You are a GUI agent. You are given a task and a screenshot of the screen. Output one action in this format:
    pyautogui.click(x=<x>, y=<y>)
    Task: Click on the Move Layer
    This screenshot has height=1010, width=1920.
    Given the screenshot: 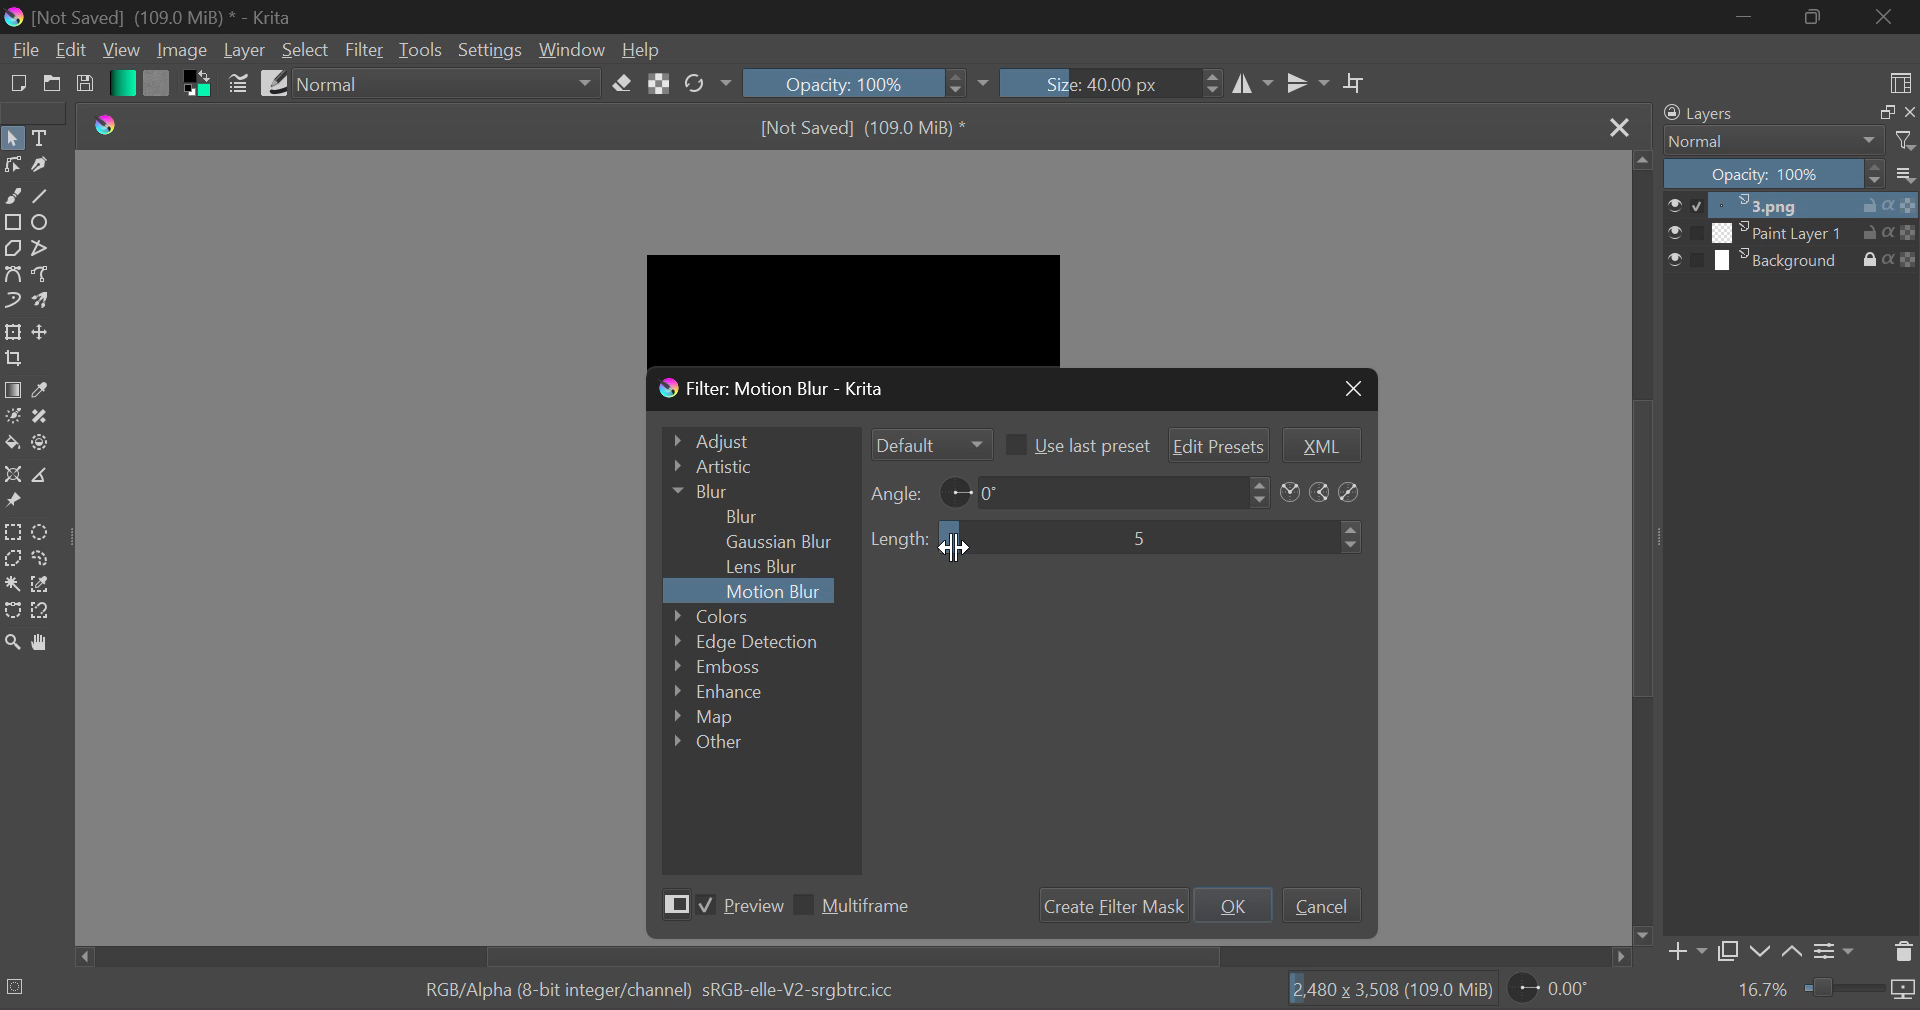 What is the action you would take?
    pyautogui.click(x=44, y=331)
    